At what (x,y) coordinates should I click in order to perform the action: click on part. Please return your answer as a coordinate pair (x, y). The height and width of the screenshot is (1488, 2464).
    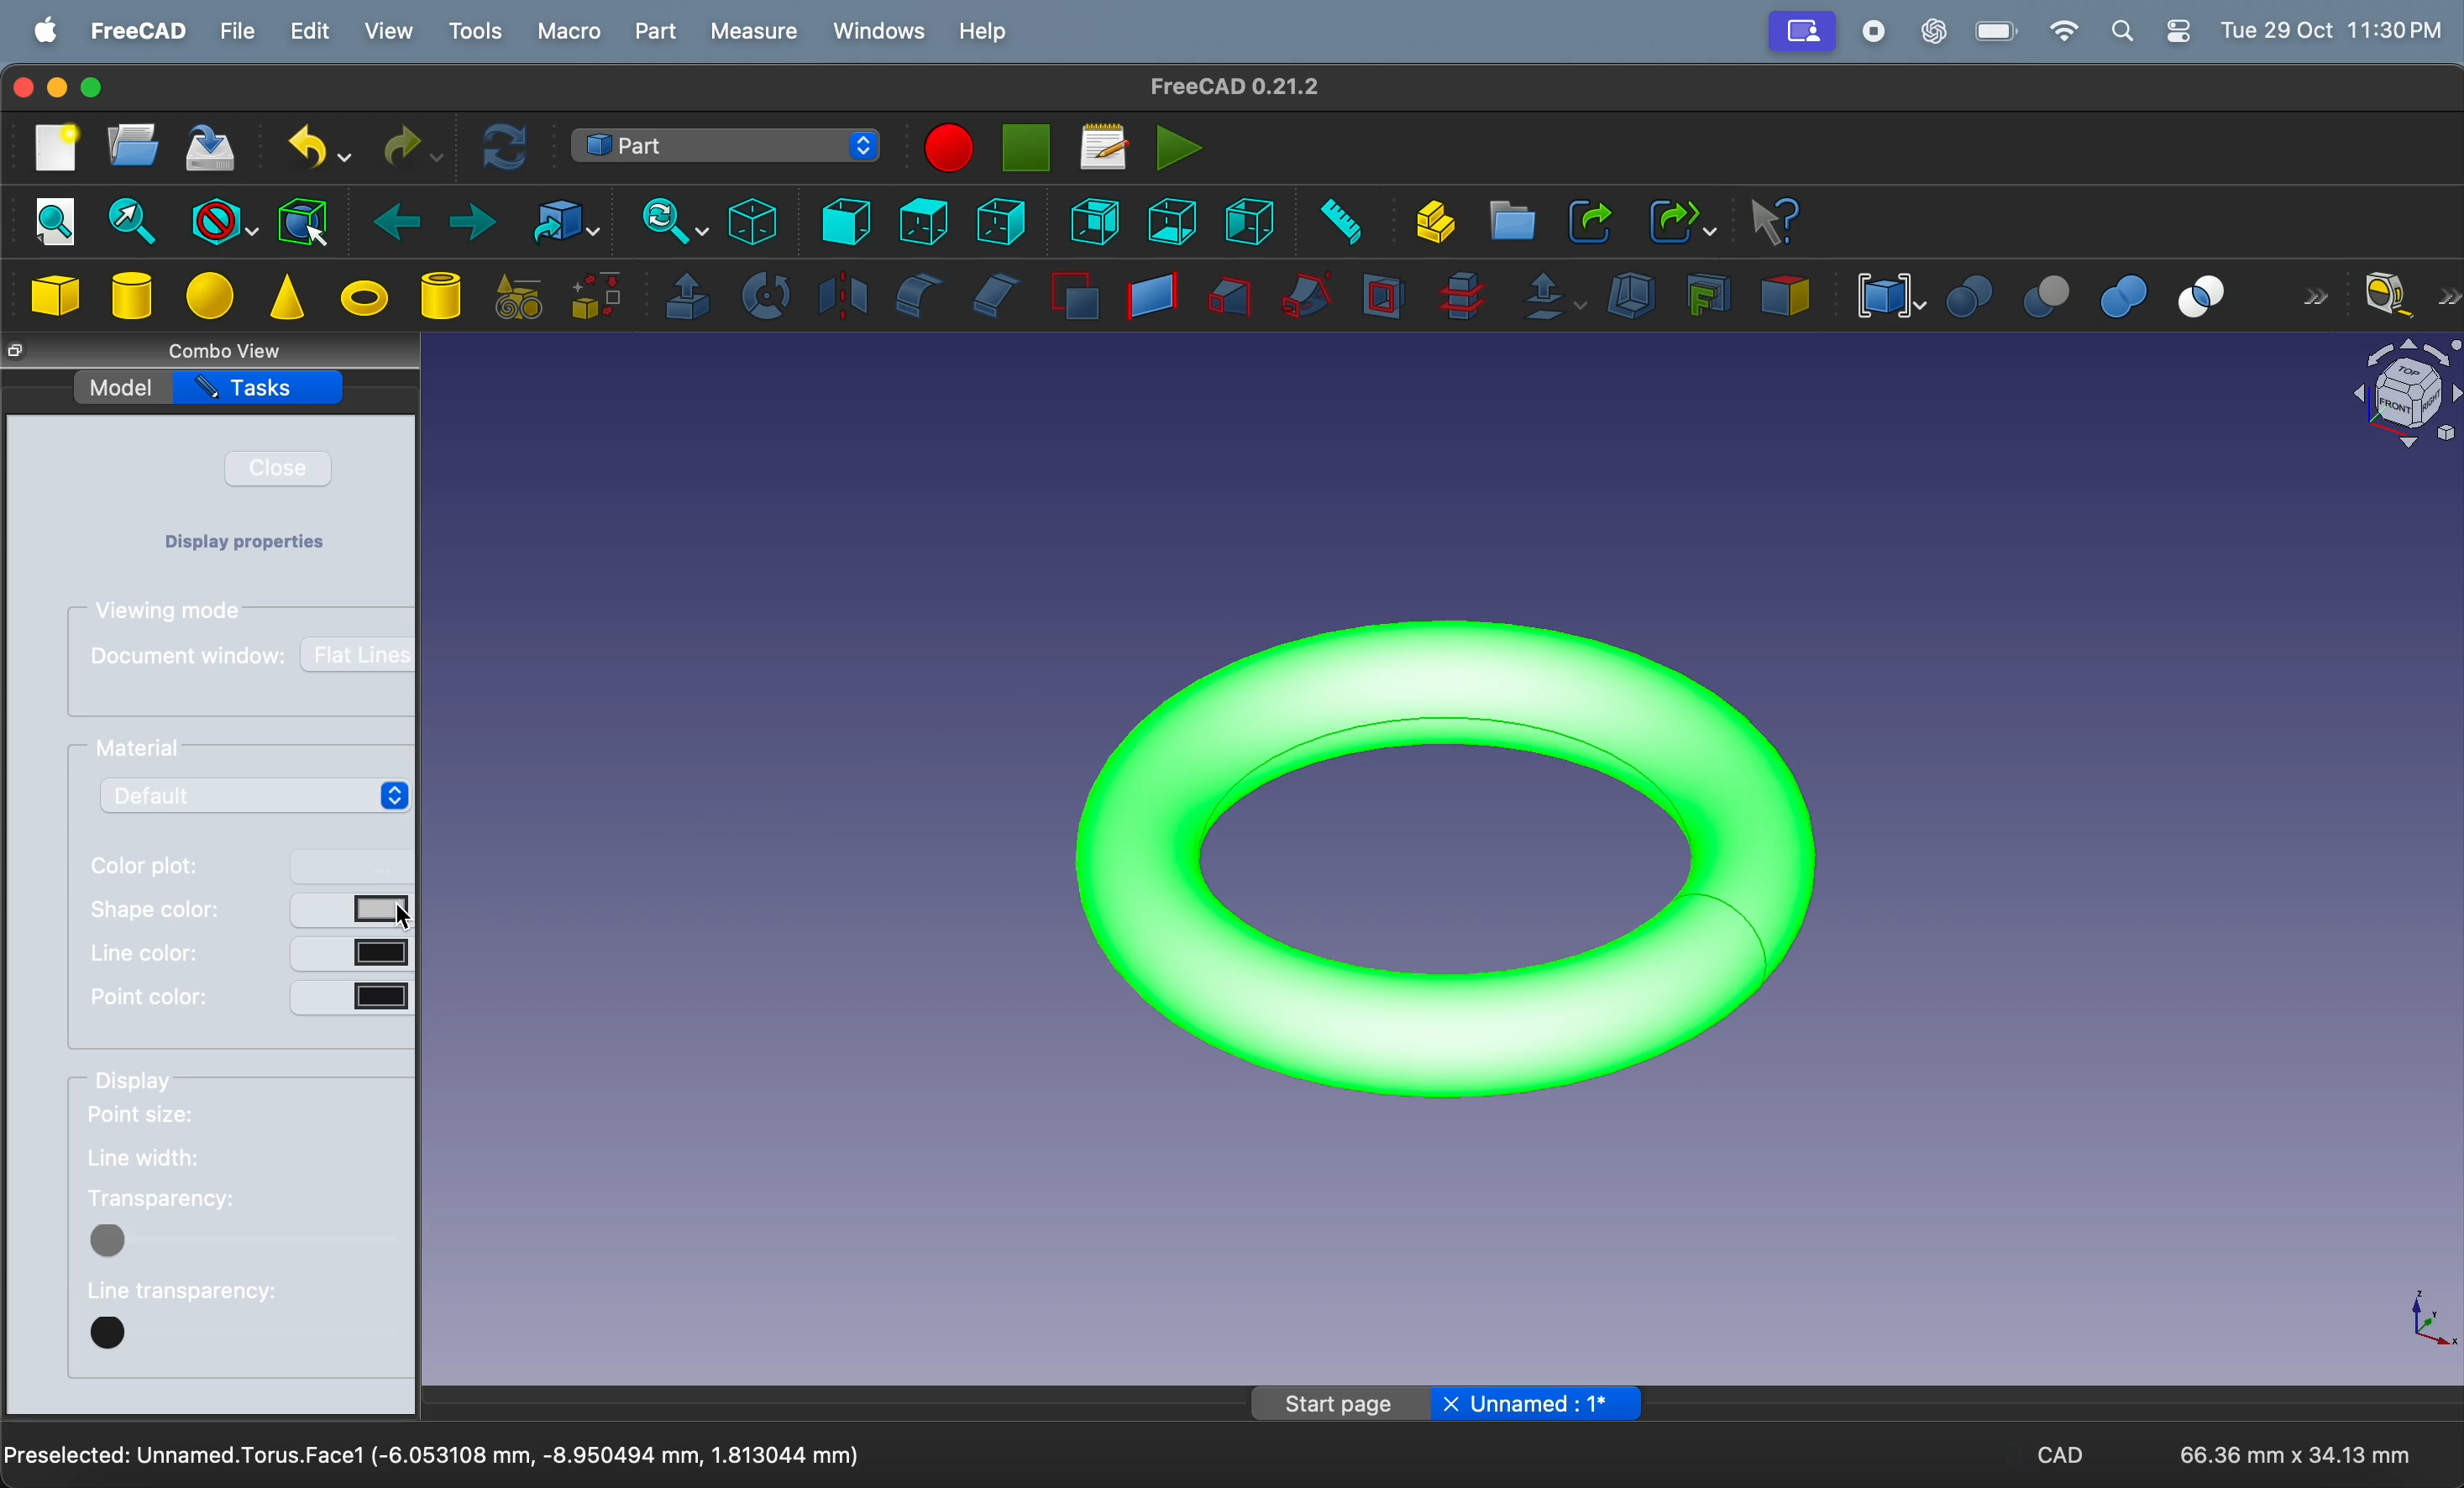
    Looking at the image, I should click on (657, 32).